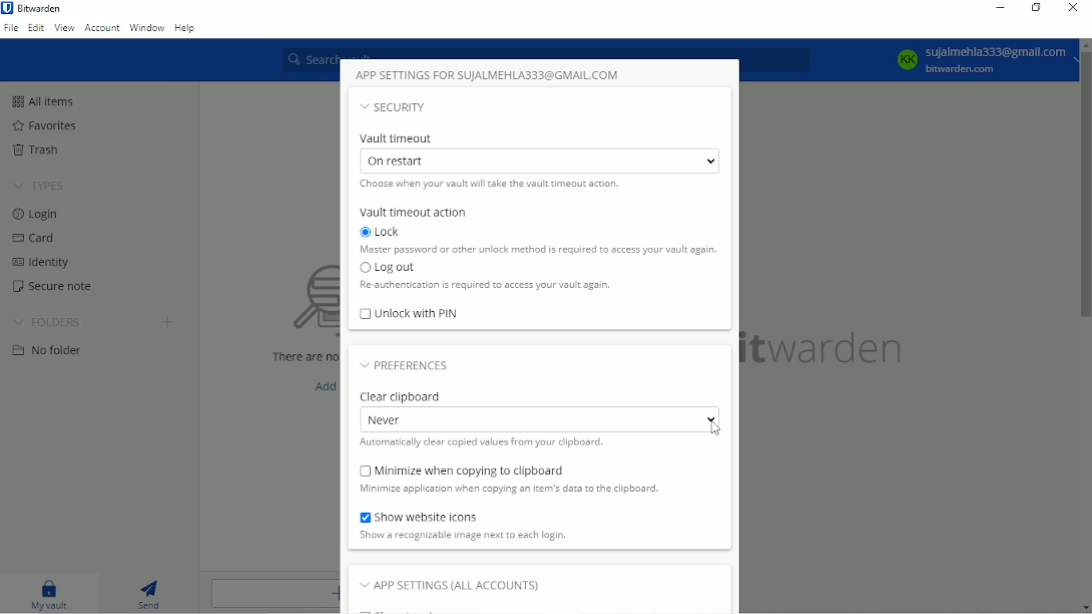 Image resolution: width=1092 pixels, height=614 pixels. What do you see at coordinates (395, 110) in the screenshot?
I see `Security` at bounding box center [395, 110].